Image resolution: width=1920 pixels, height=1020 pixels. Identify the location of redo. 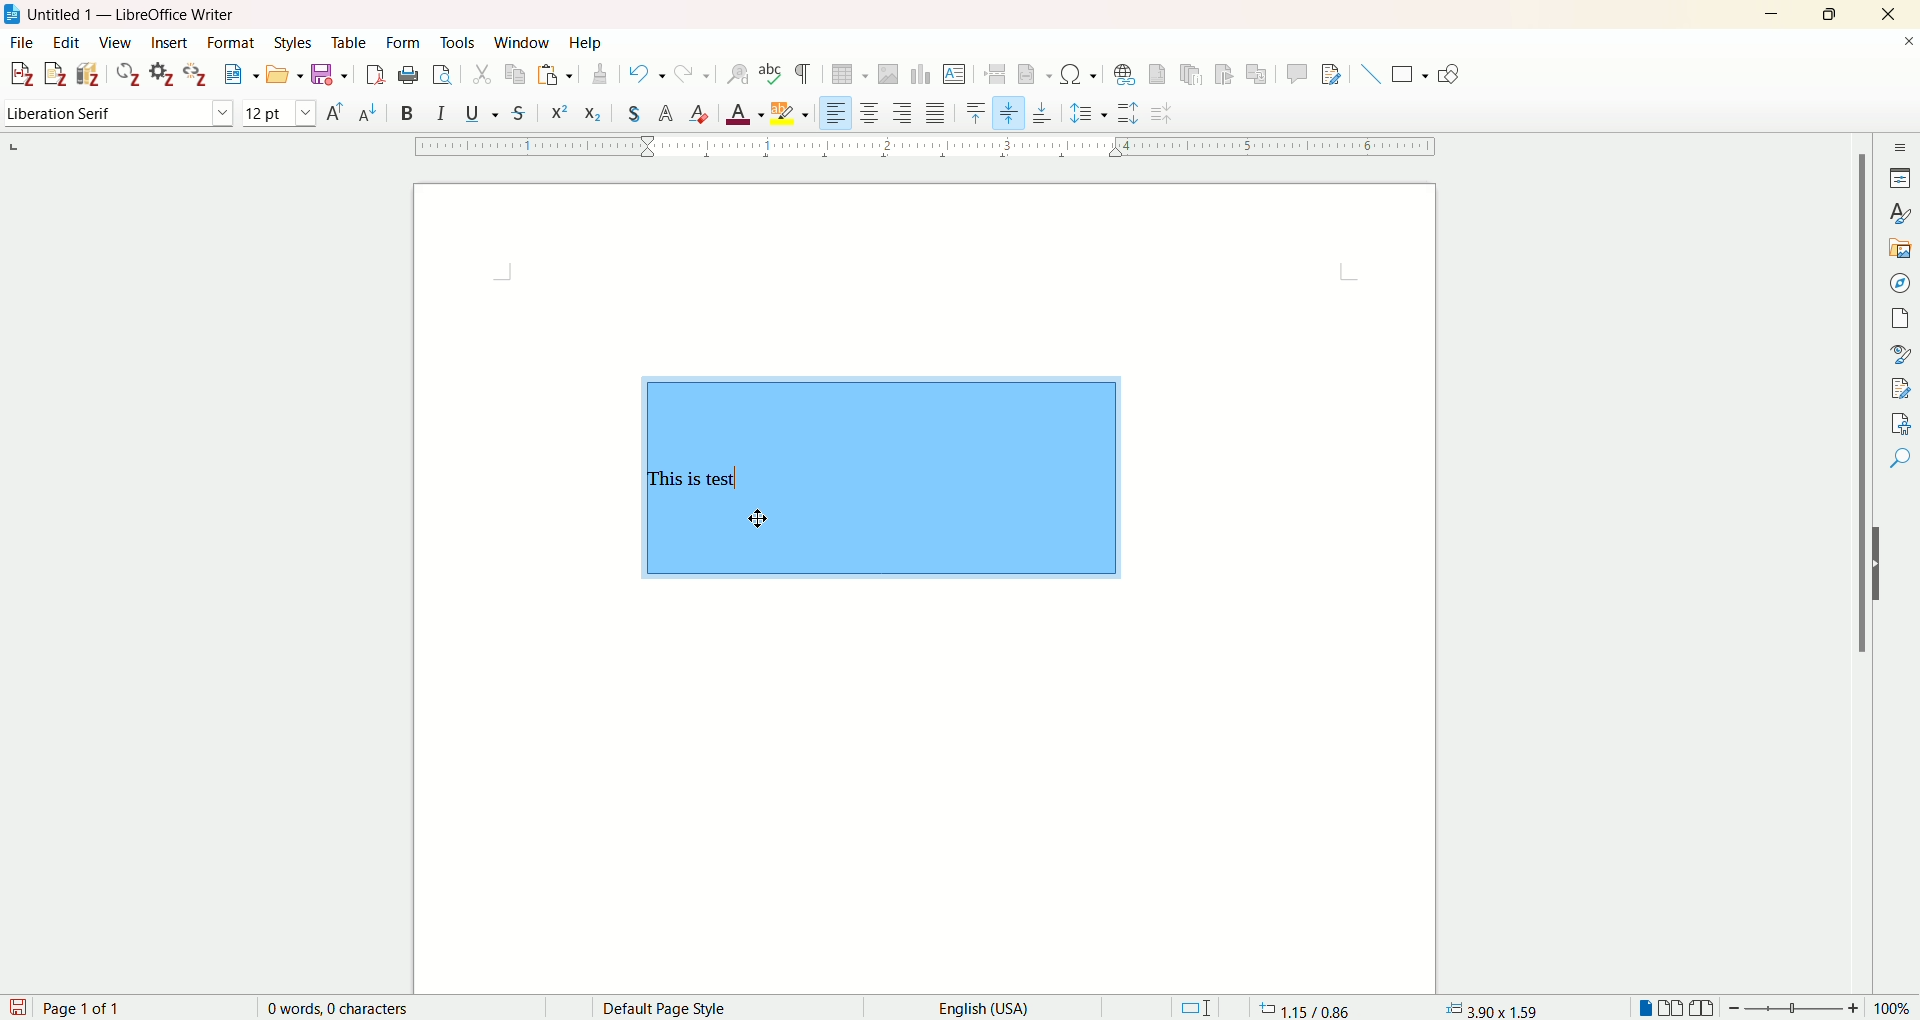
(691, 73).